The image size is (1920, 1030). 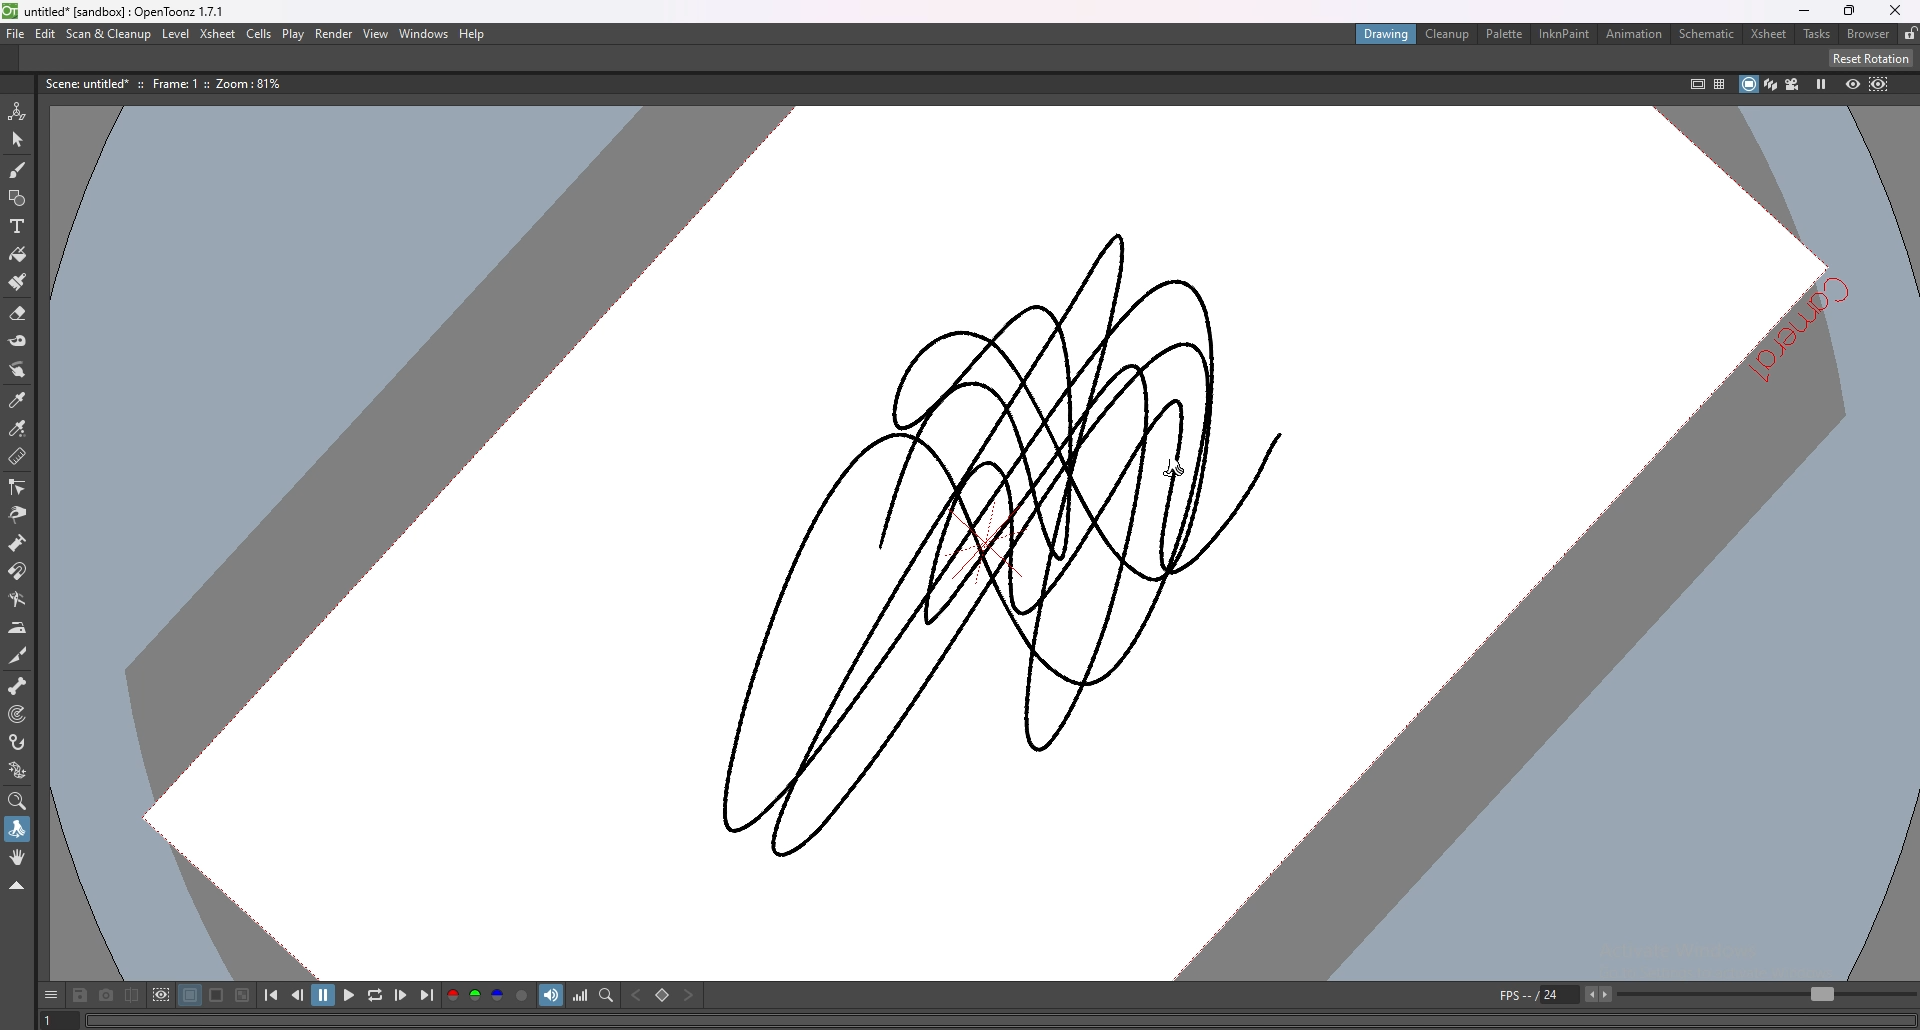 I want to click on windows, so click(x=423, y=33).